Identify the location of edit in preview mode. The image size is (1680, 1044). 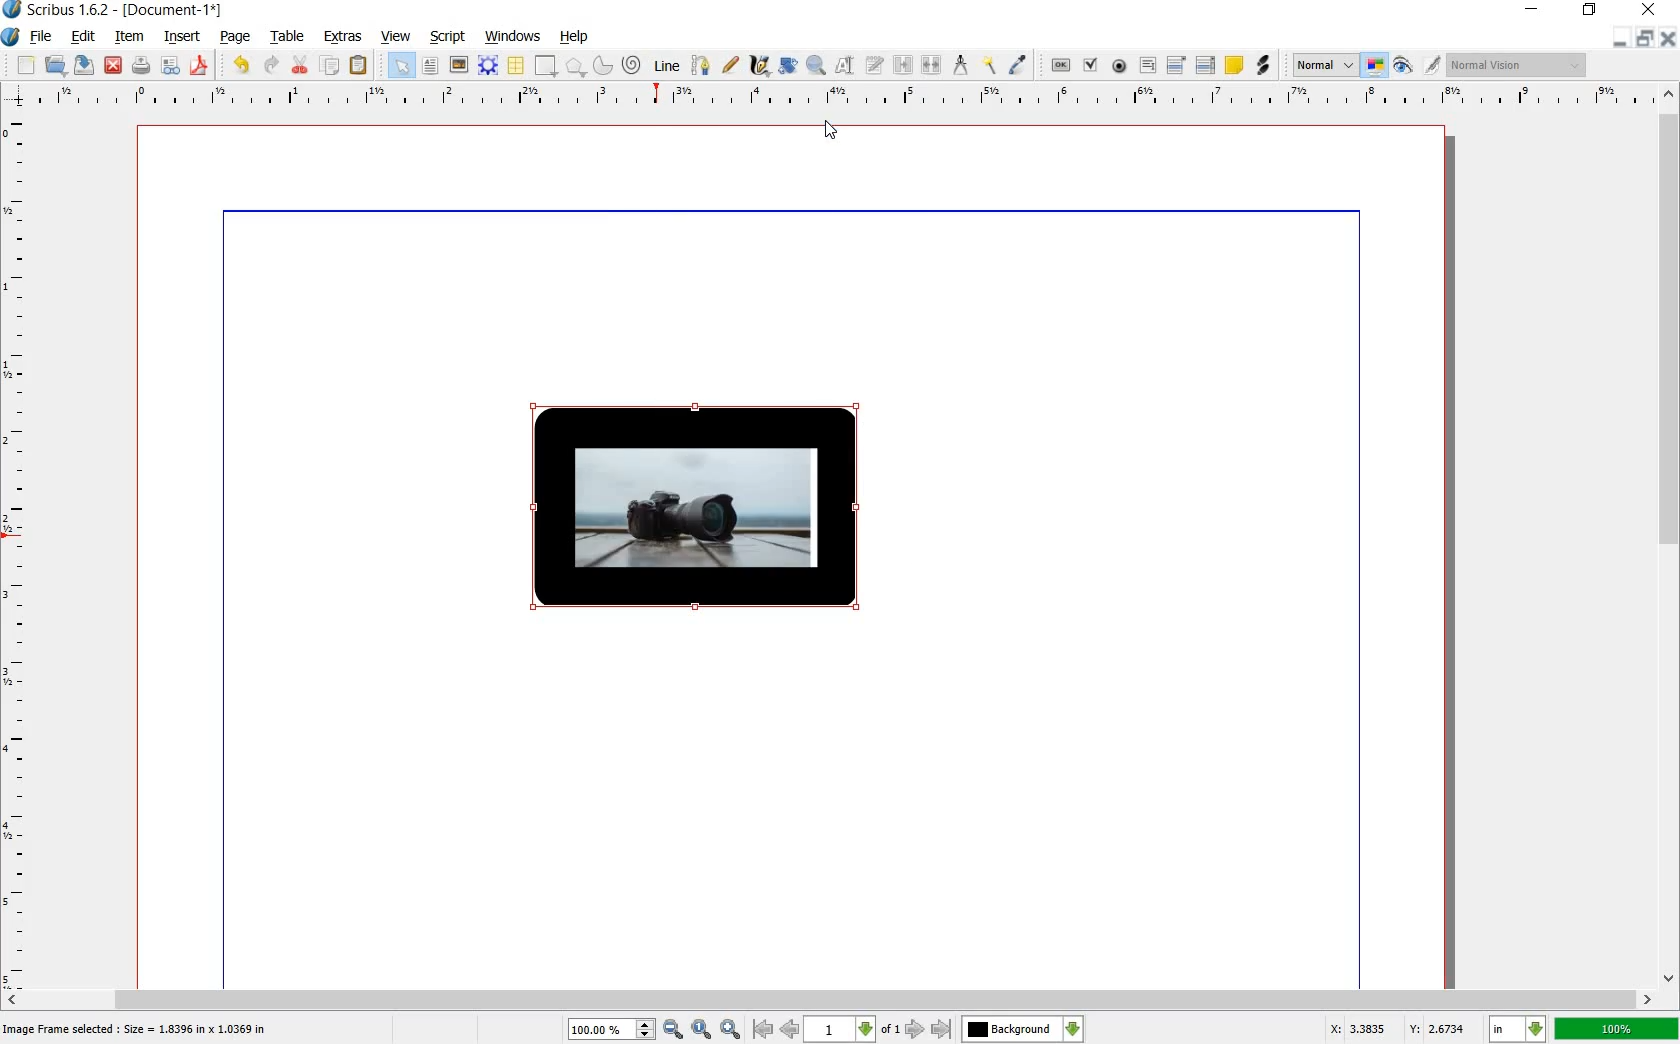
(1415, 66).